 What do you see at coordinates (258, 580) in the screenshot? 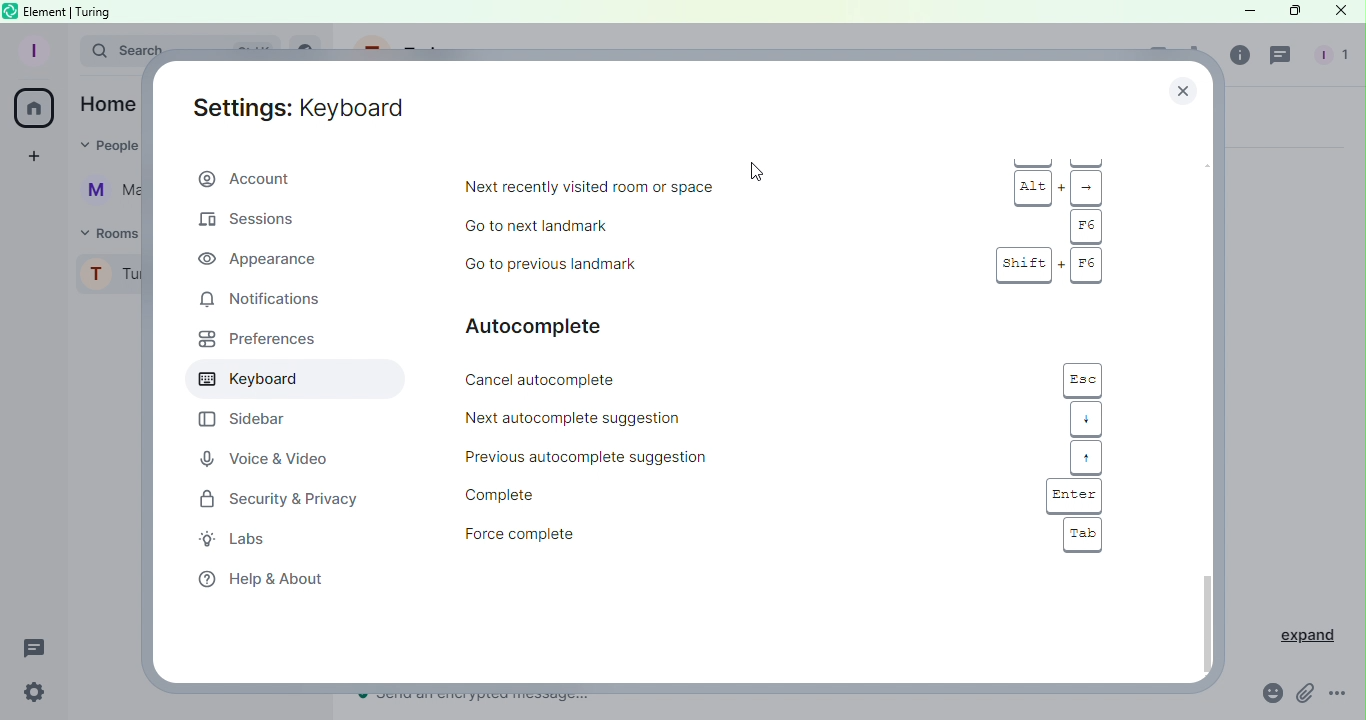
I see `Help and about` at bounding box center [258, 580].